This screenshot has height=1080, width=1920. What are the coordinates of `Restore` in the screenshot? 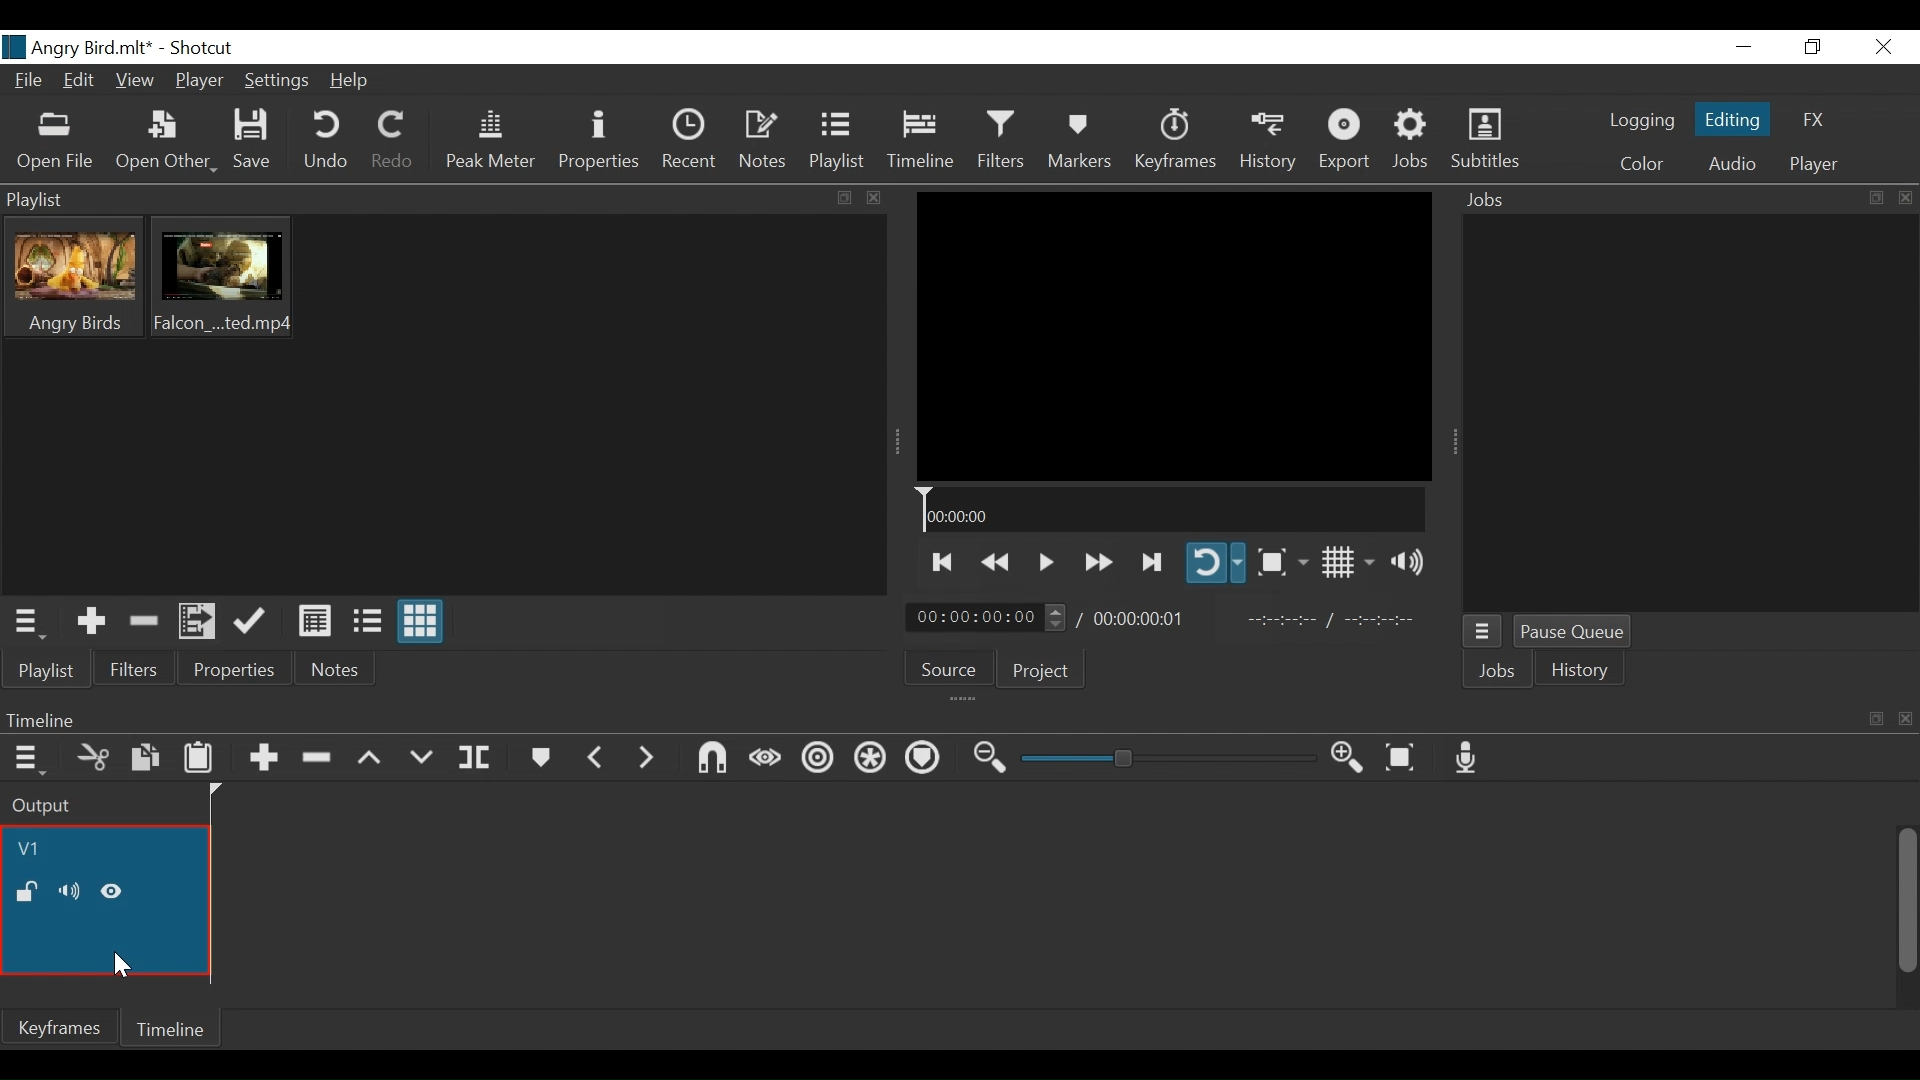 It's located at (1815, 46).